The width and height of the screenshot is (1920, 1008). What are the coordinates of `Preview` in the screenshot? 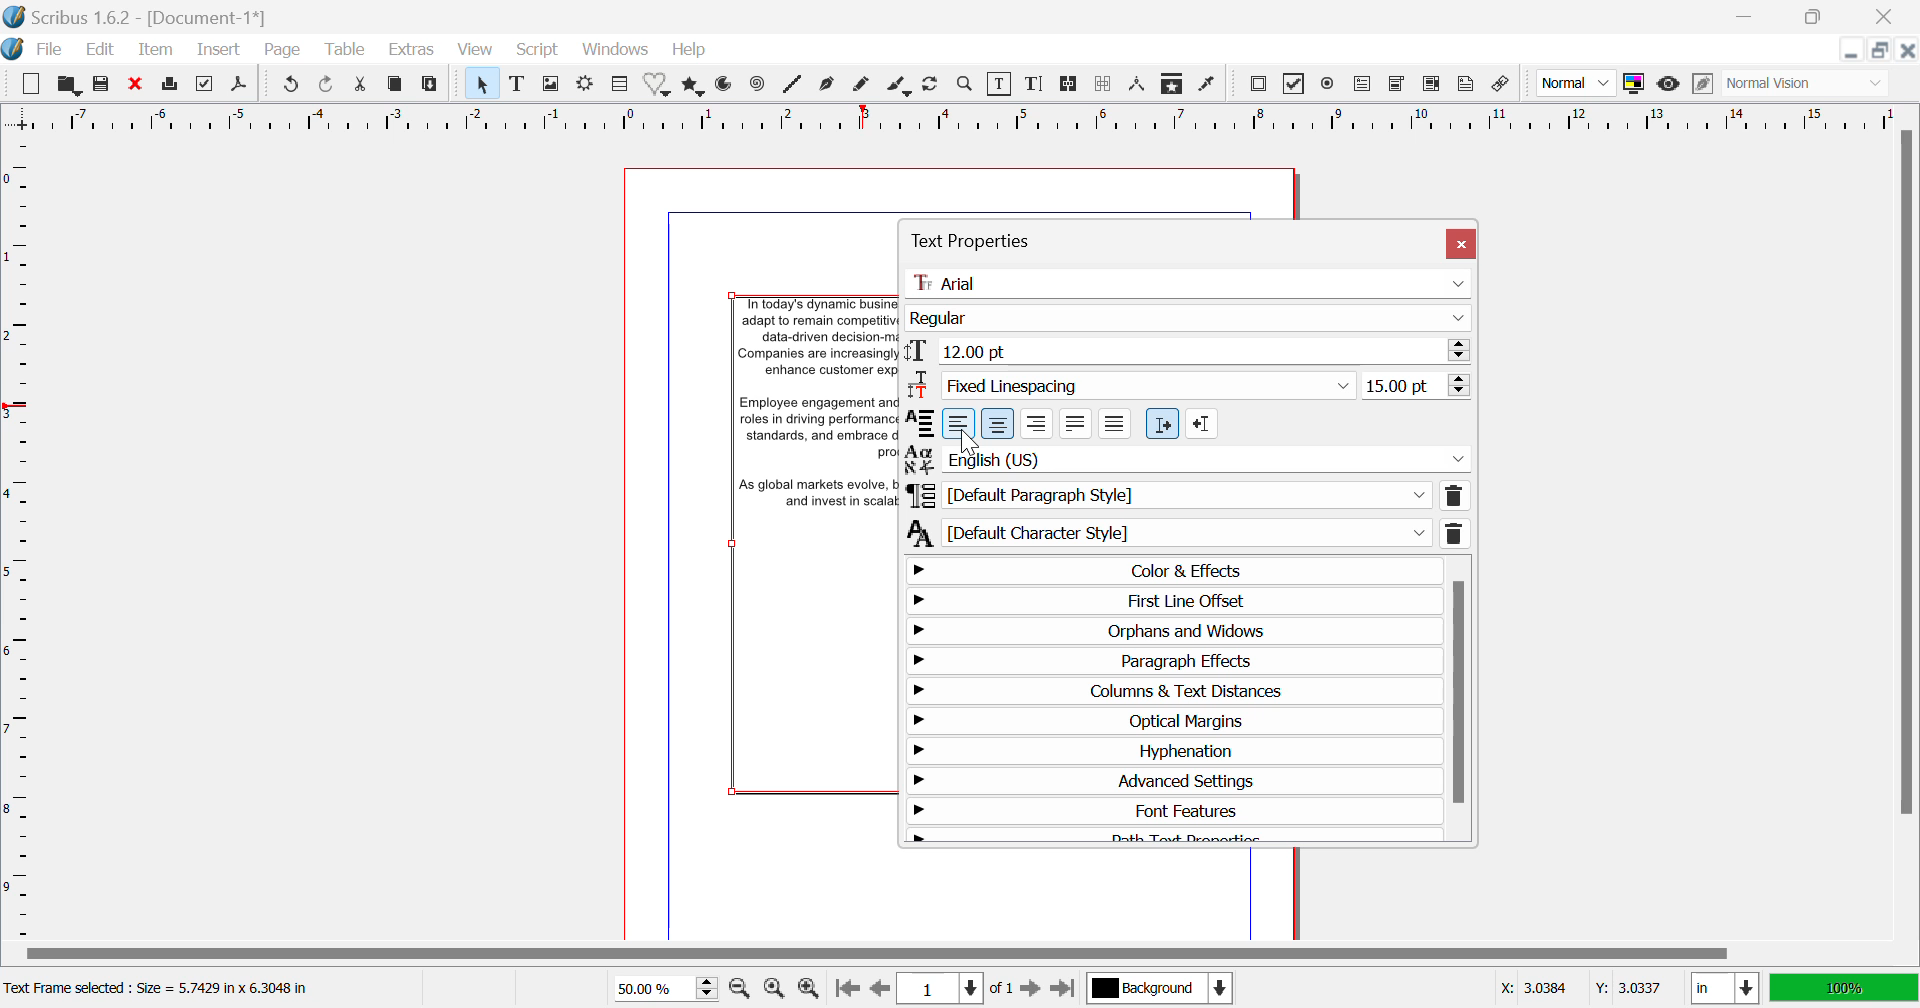 It's located at (1669, 84).